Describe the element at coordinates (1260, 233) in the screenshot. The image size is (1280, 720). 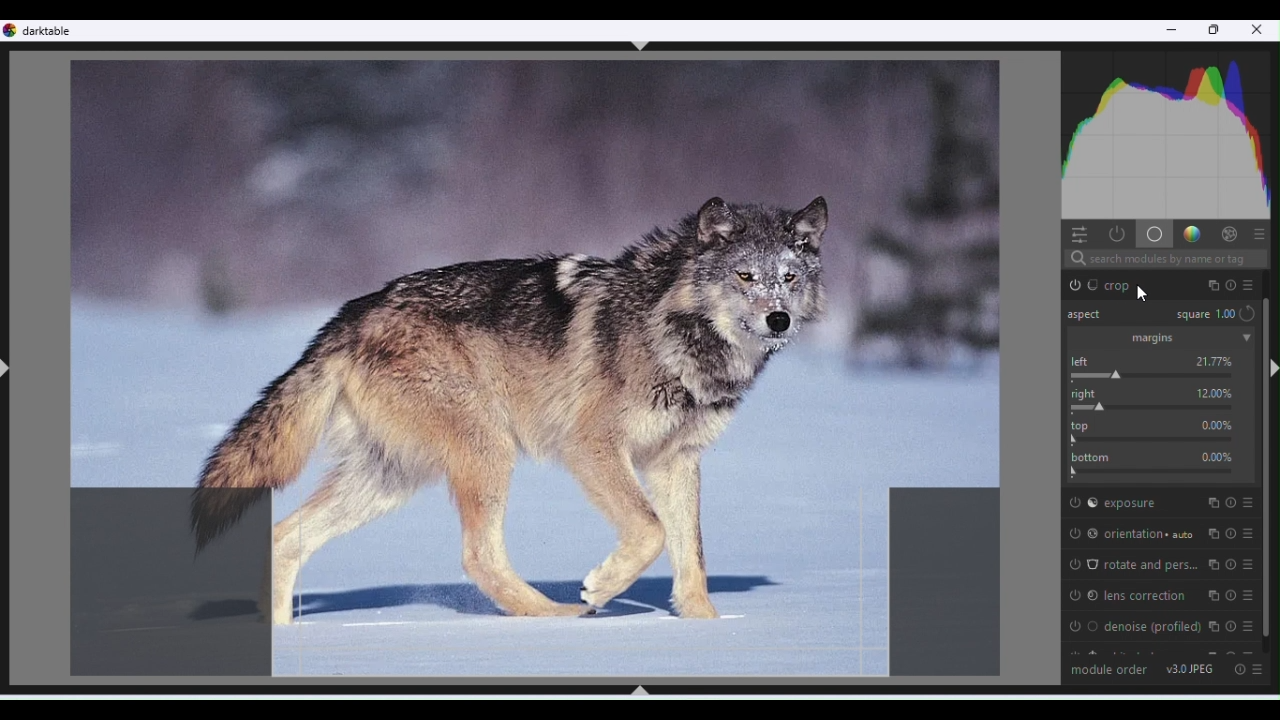
I see `Preset ` at that location.